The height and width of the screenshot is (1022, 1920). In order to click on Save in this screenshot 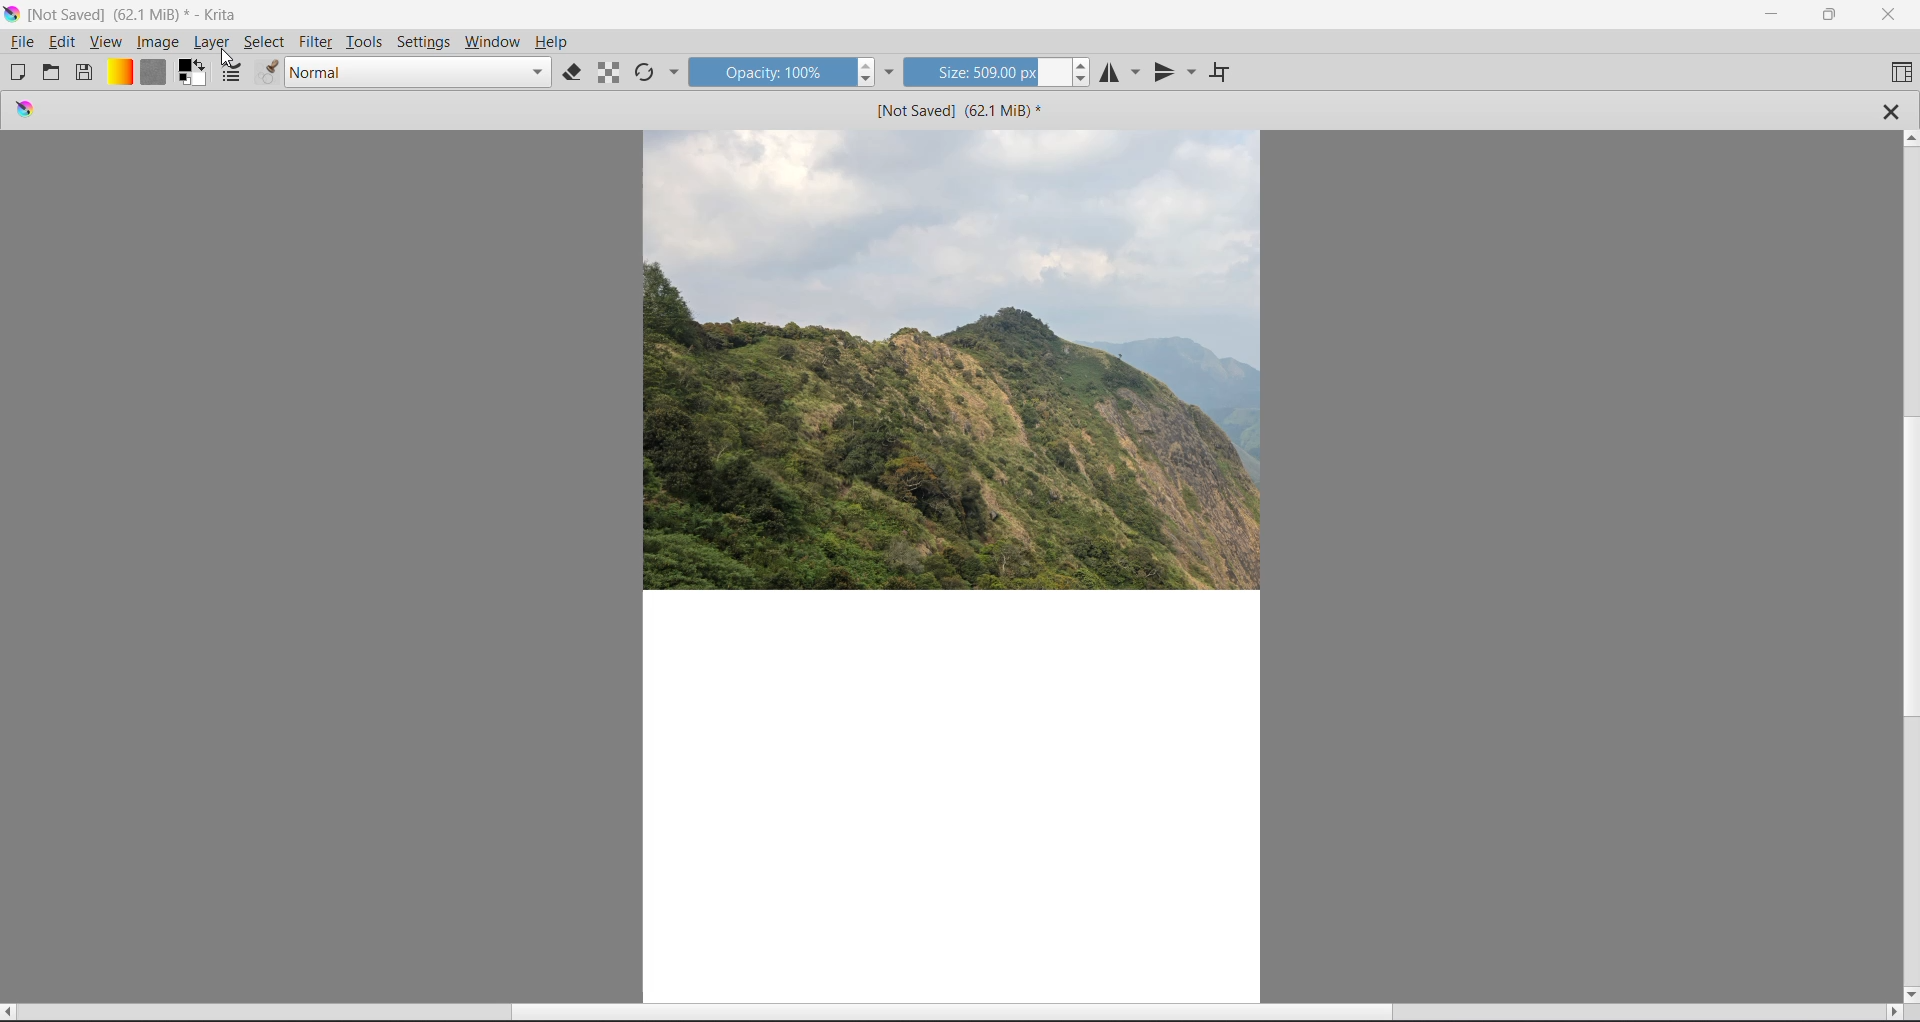, I will do `click(86, 73)`.